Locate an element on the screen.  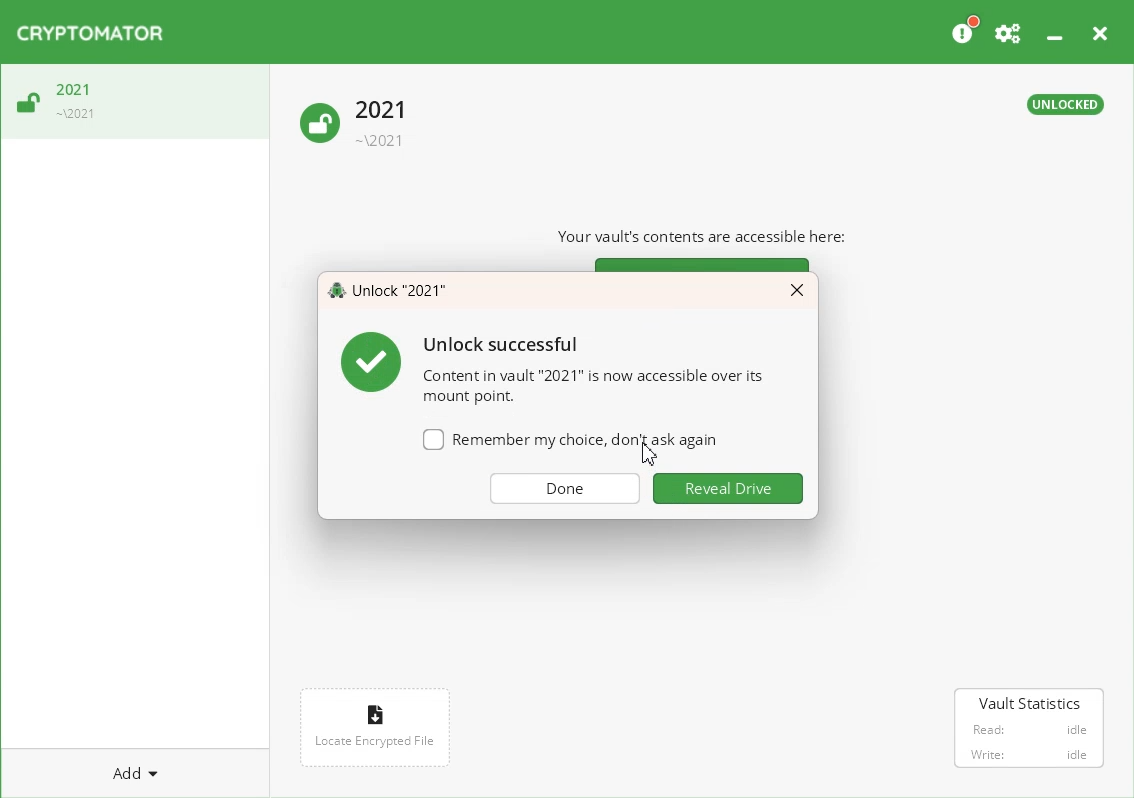
Locate encrypted File is located at coordinates (377, 725).